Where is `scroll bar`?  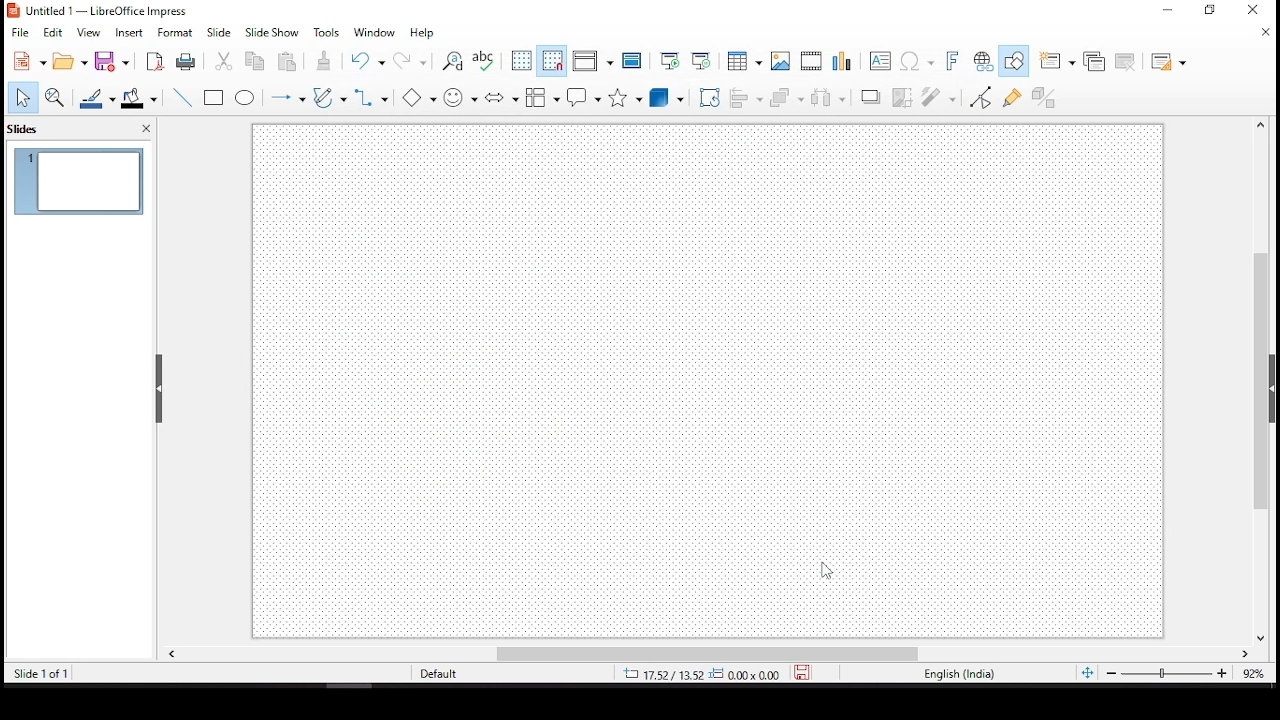 scroll bar is located at coordinates (1268, 380).